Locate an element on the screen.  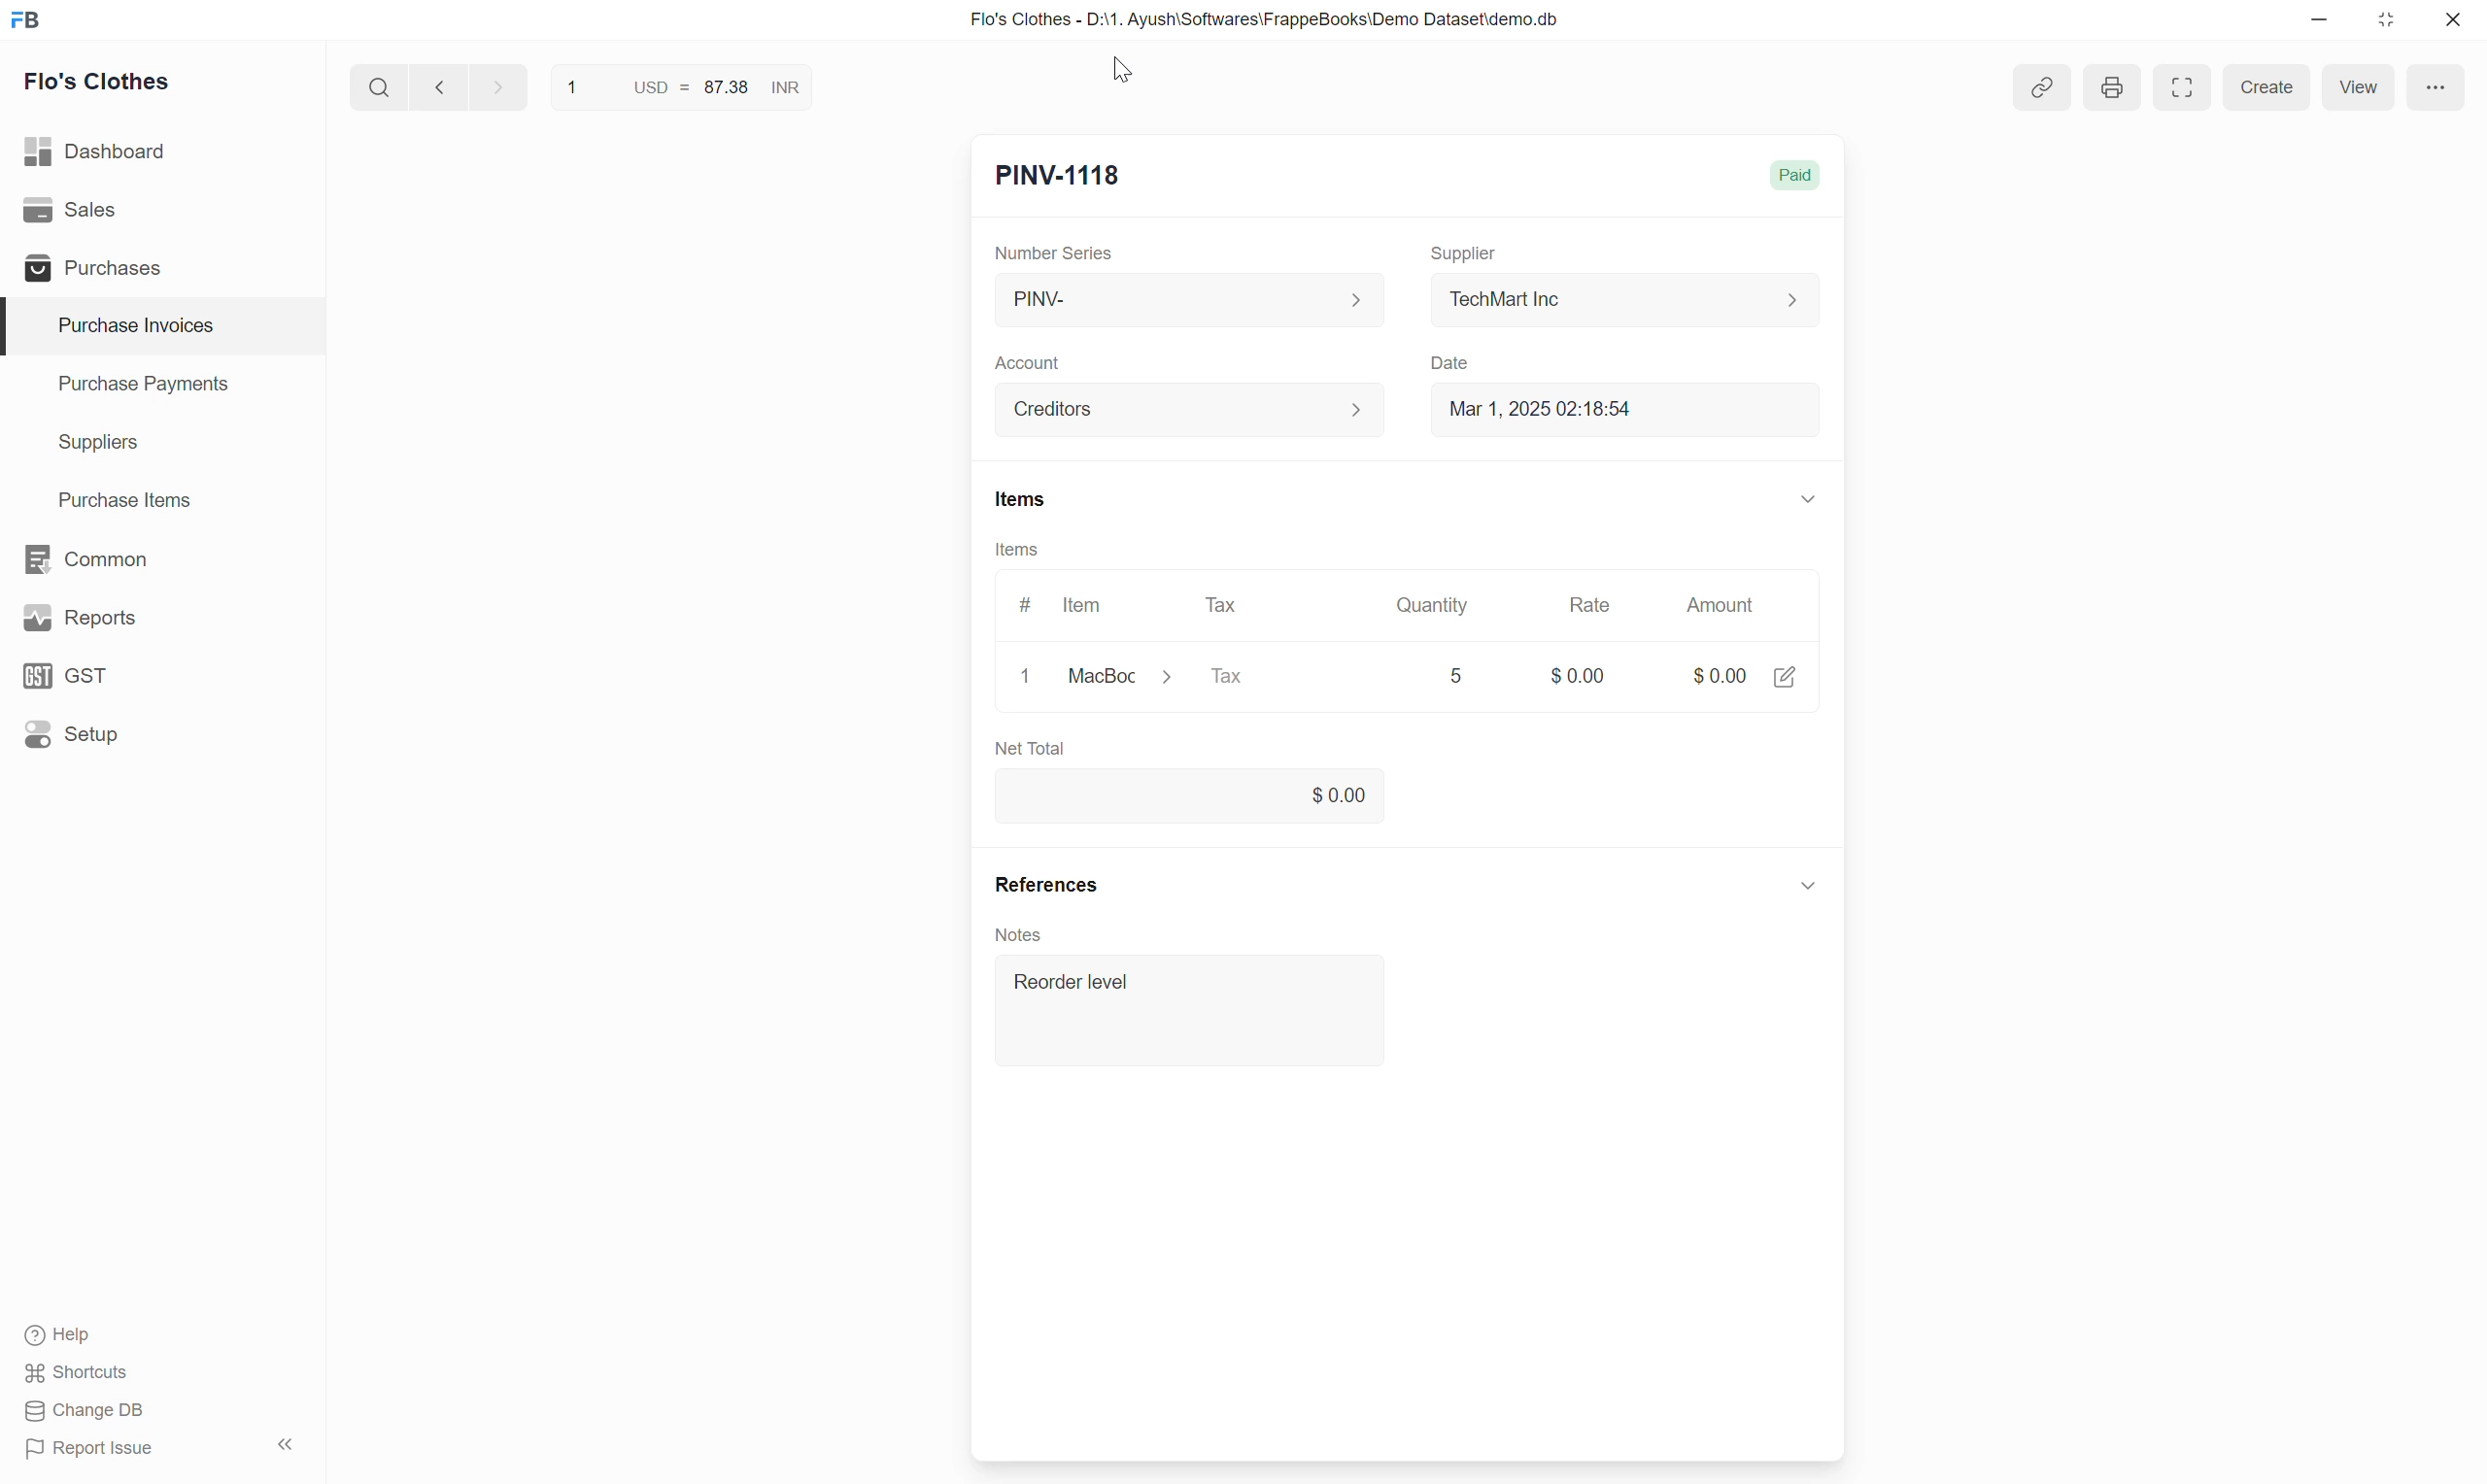
Previous is located at coordinates (440, 86).